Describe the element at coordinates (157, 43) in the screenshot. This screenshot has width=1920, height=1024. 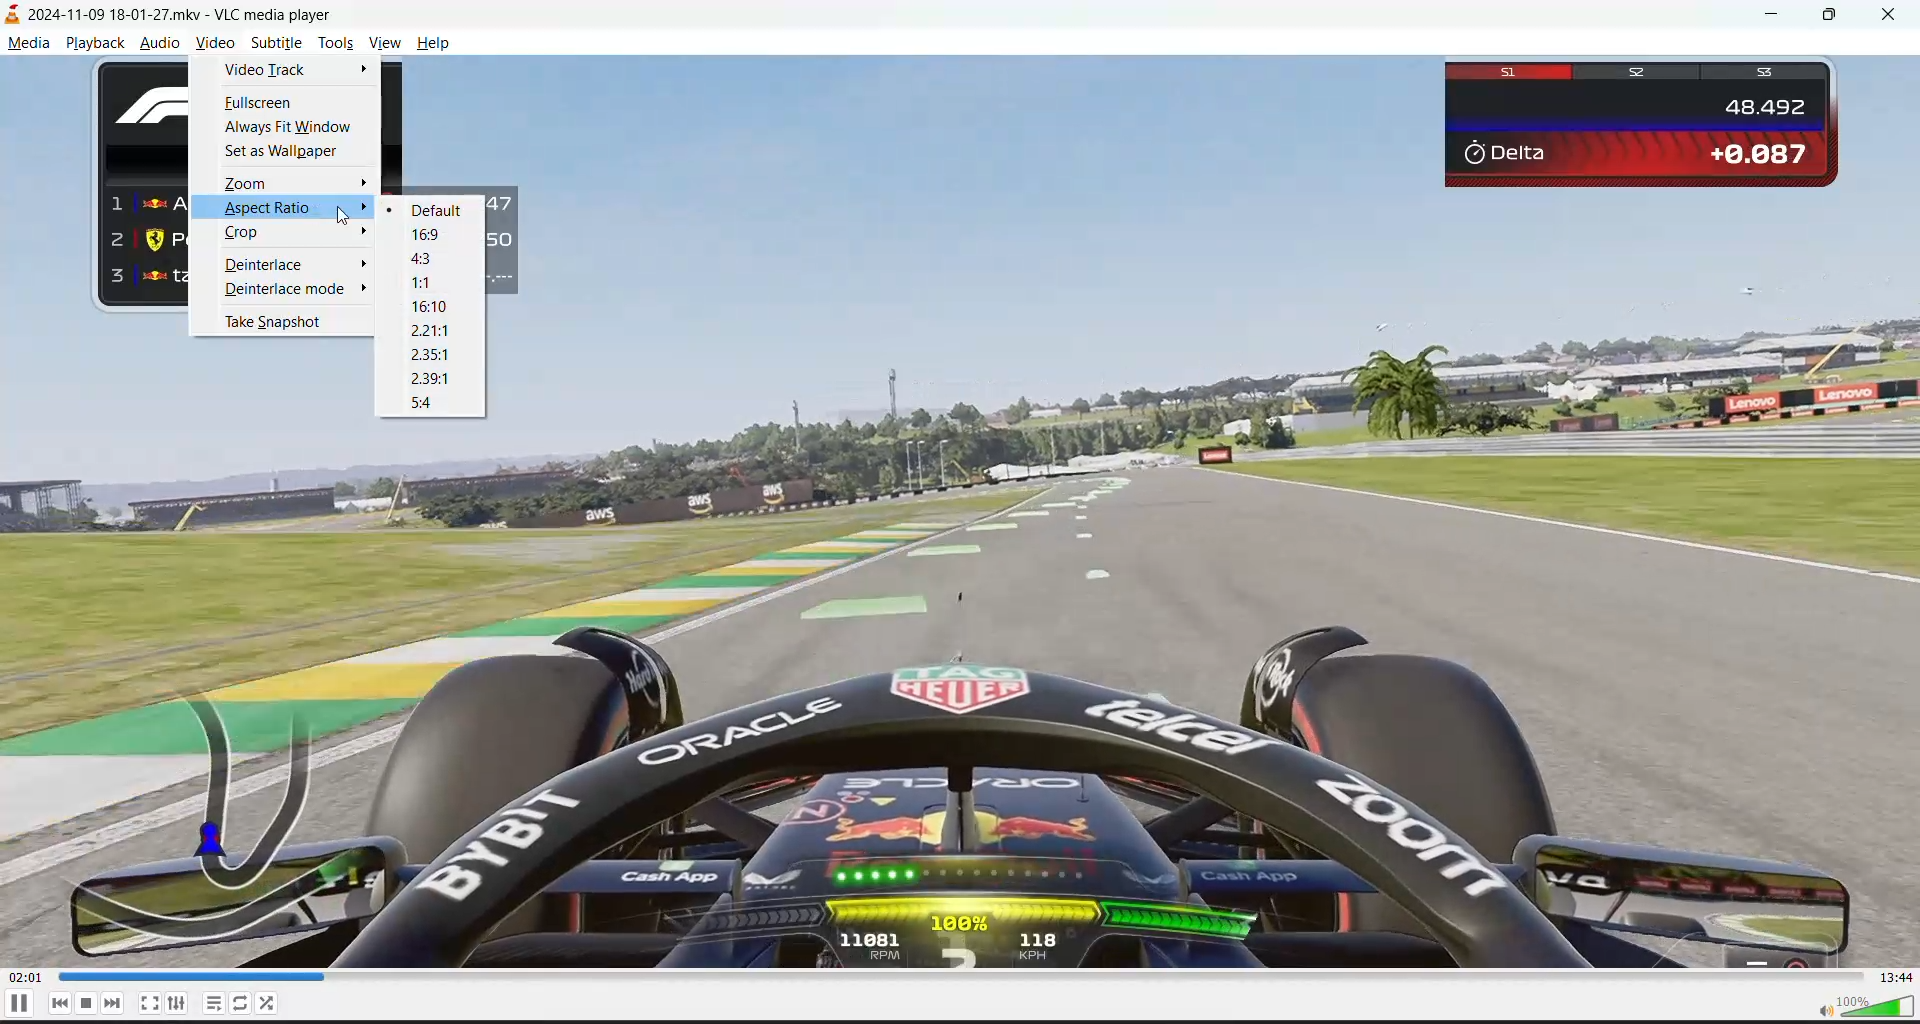
I see `audio` at that location.